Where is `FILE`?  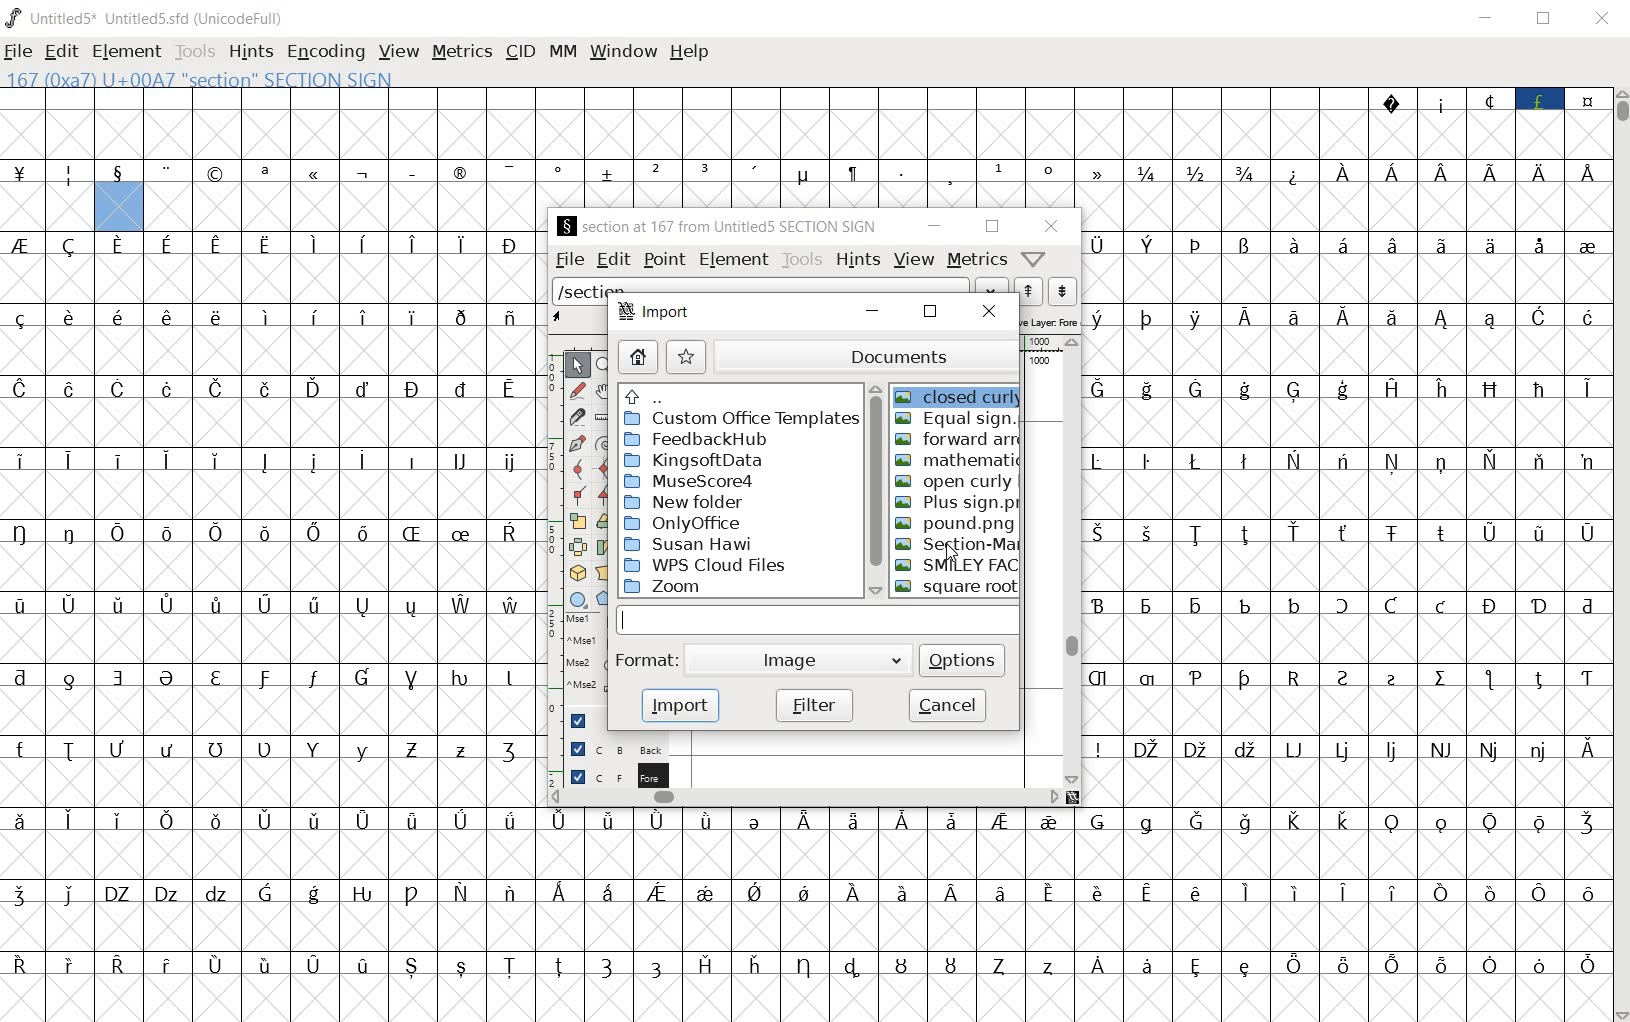 FILE is located at coordinates (20, 52).